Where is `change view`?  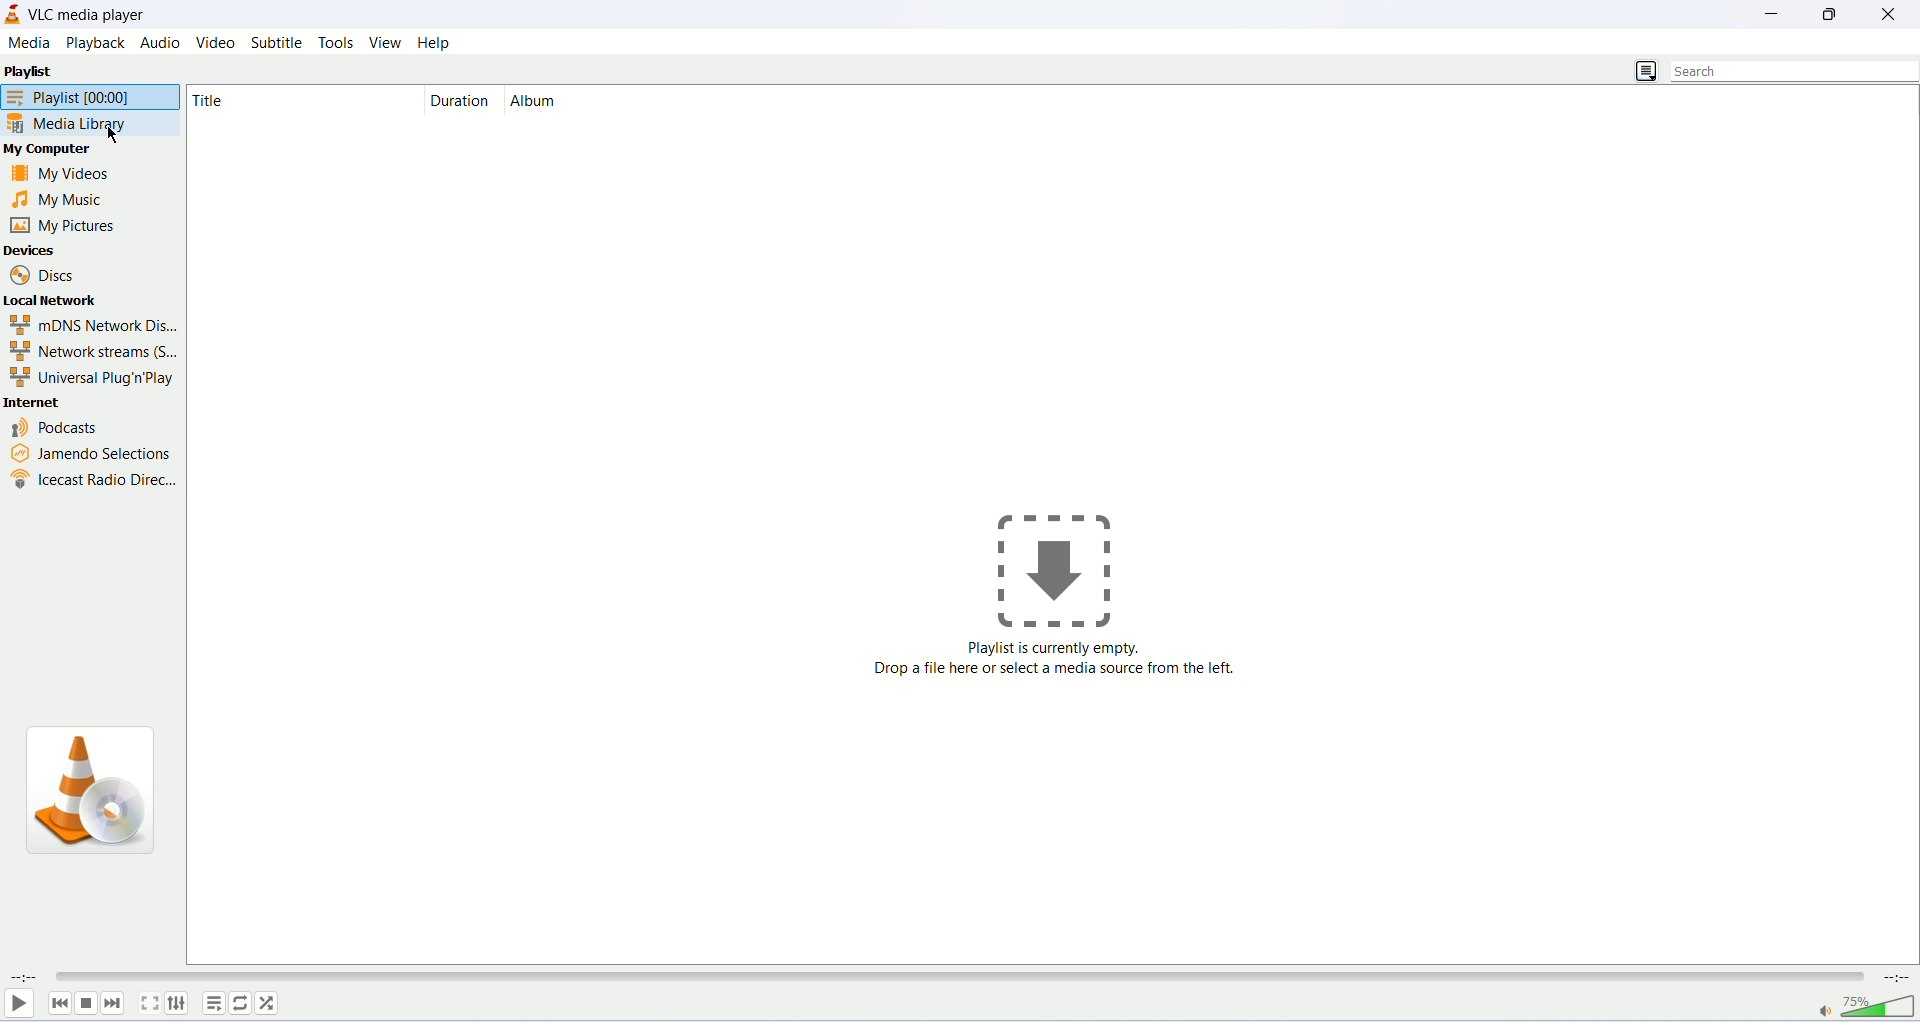 change view is located at coordinates (1645, 71).